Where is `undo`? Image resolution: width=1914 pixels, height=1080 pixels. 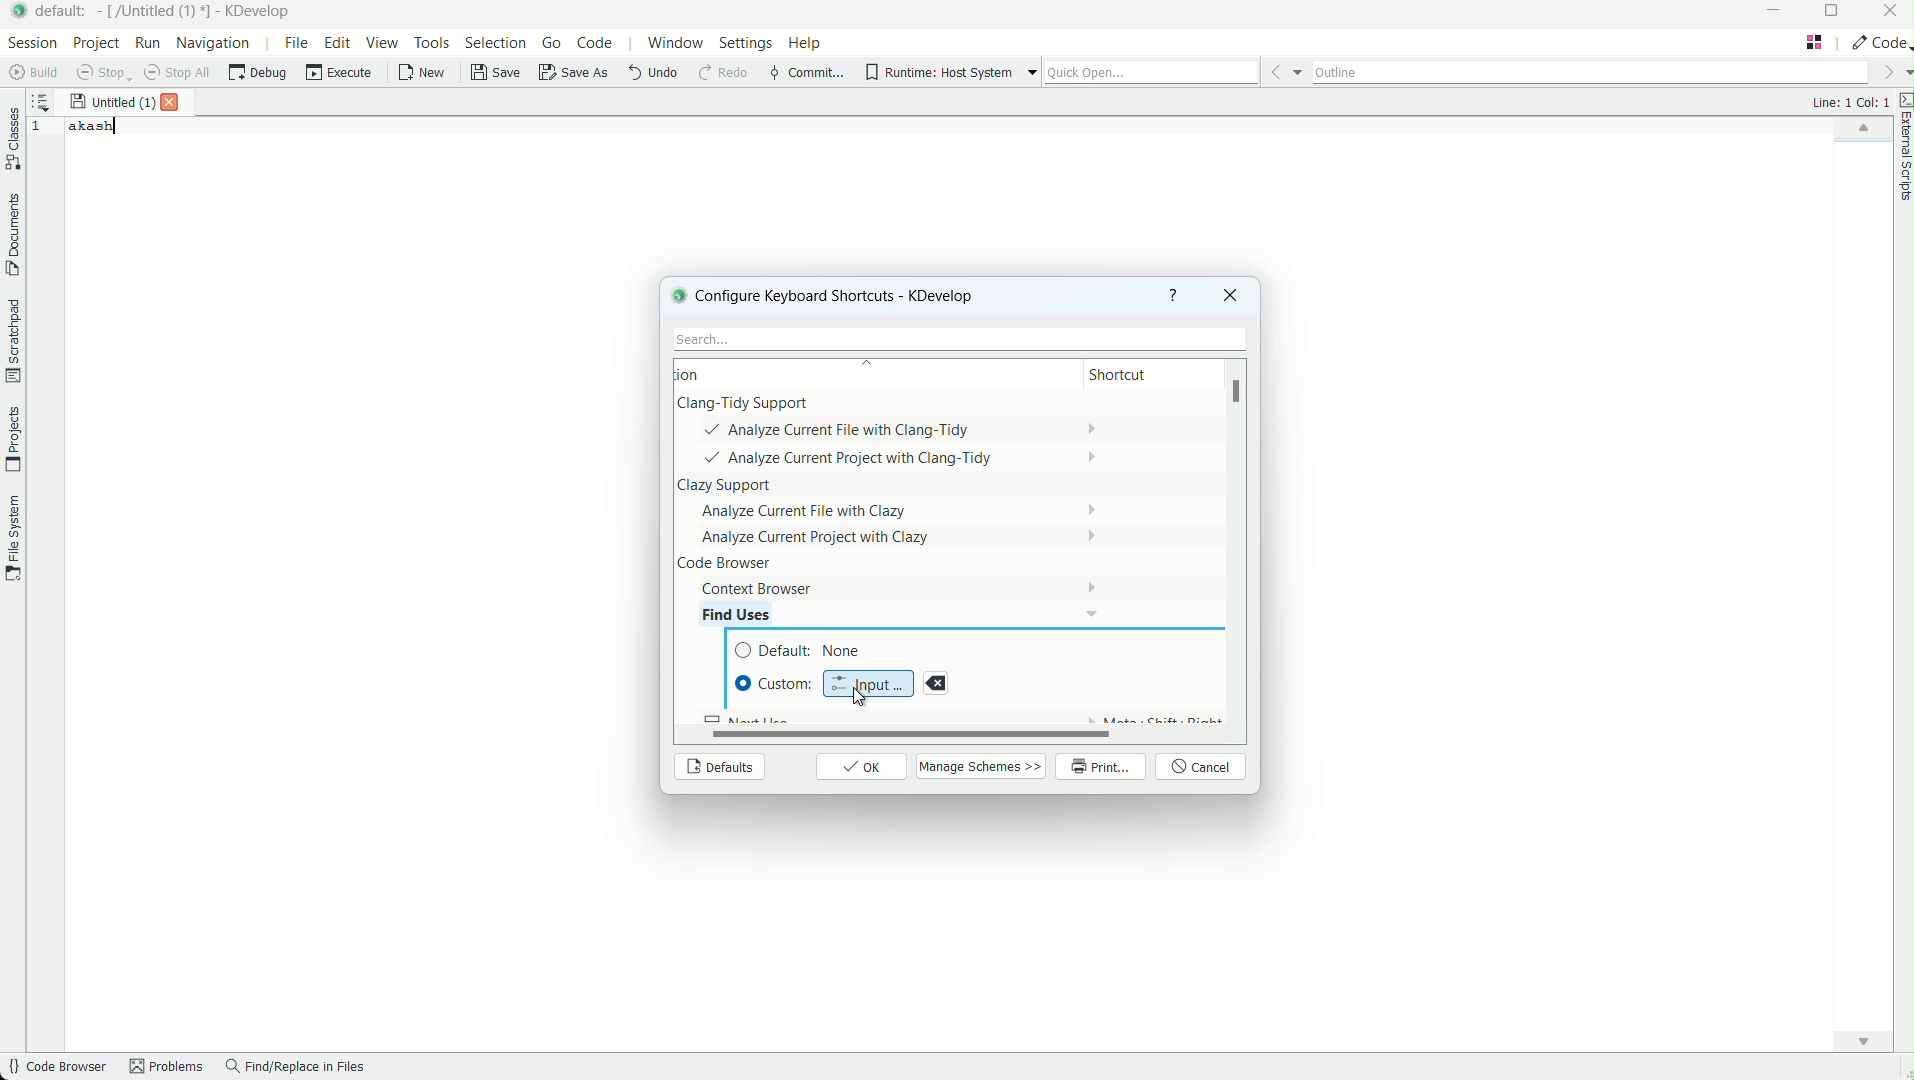
undo is located at coordinates (651, 73).